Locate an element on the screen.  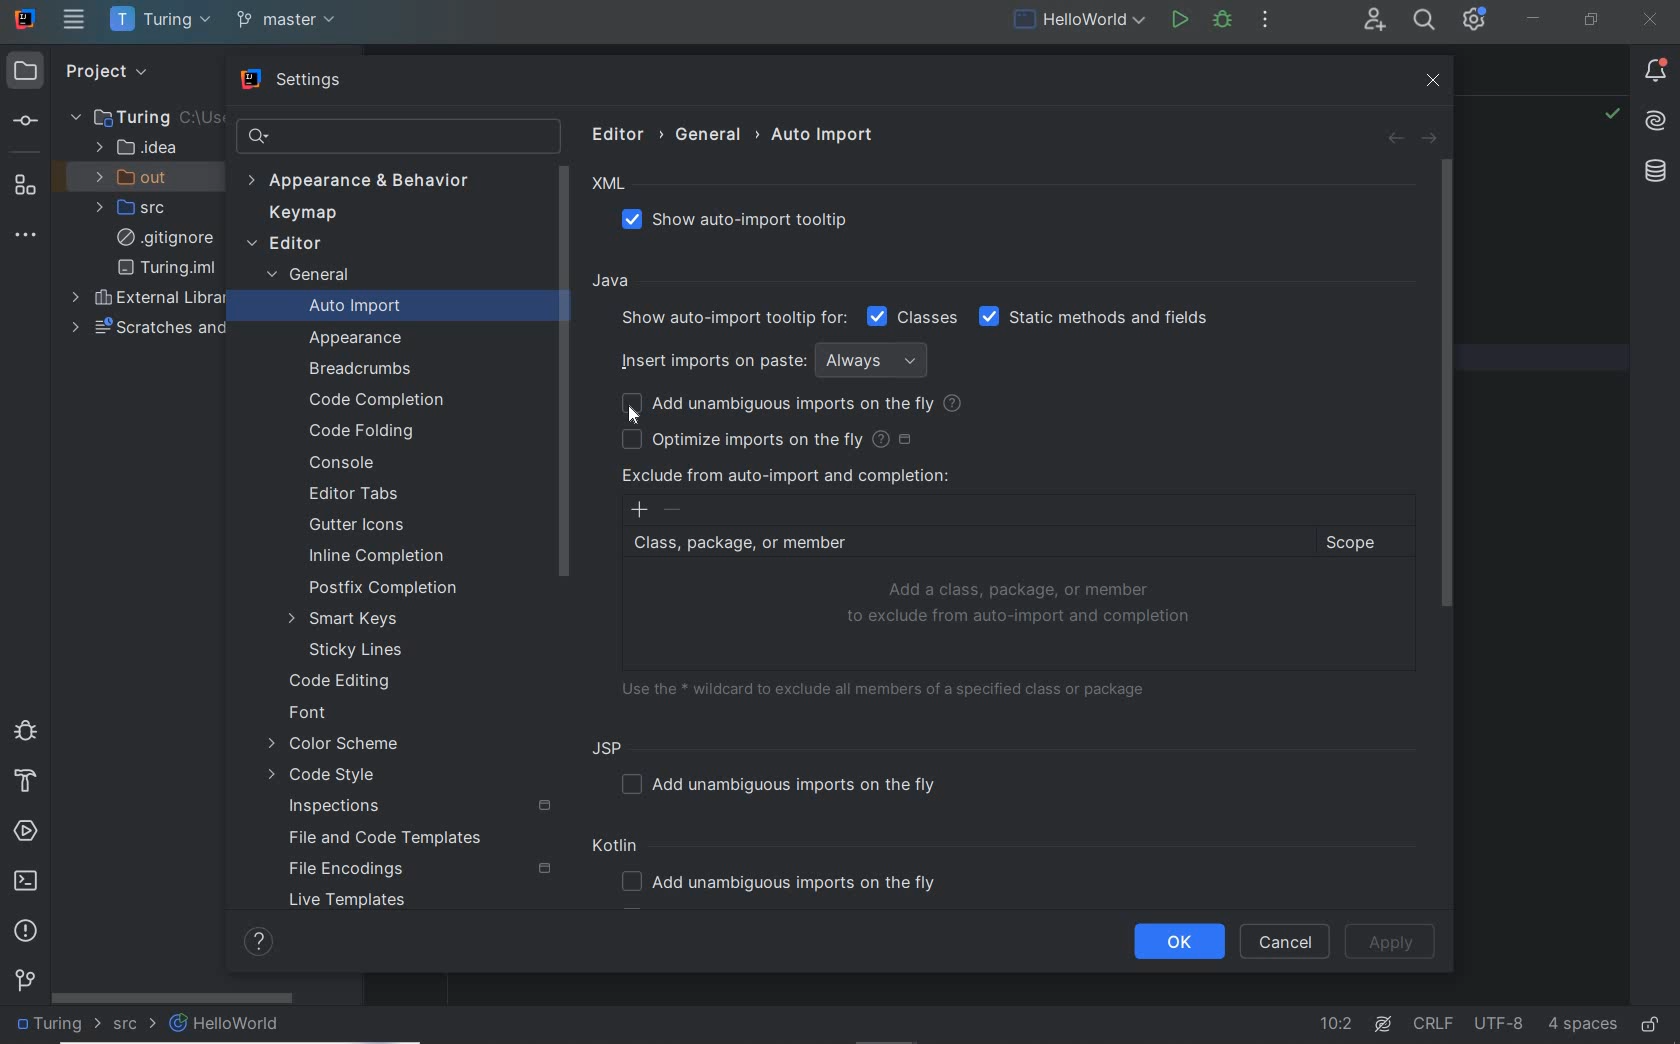
GENERAL is located at coordinates (306, 277).